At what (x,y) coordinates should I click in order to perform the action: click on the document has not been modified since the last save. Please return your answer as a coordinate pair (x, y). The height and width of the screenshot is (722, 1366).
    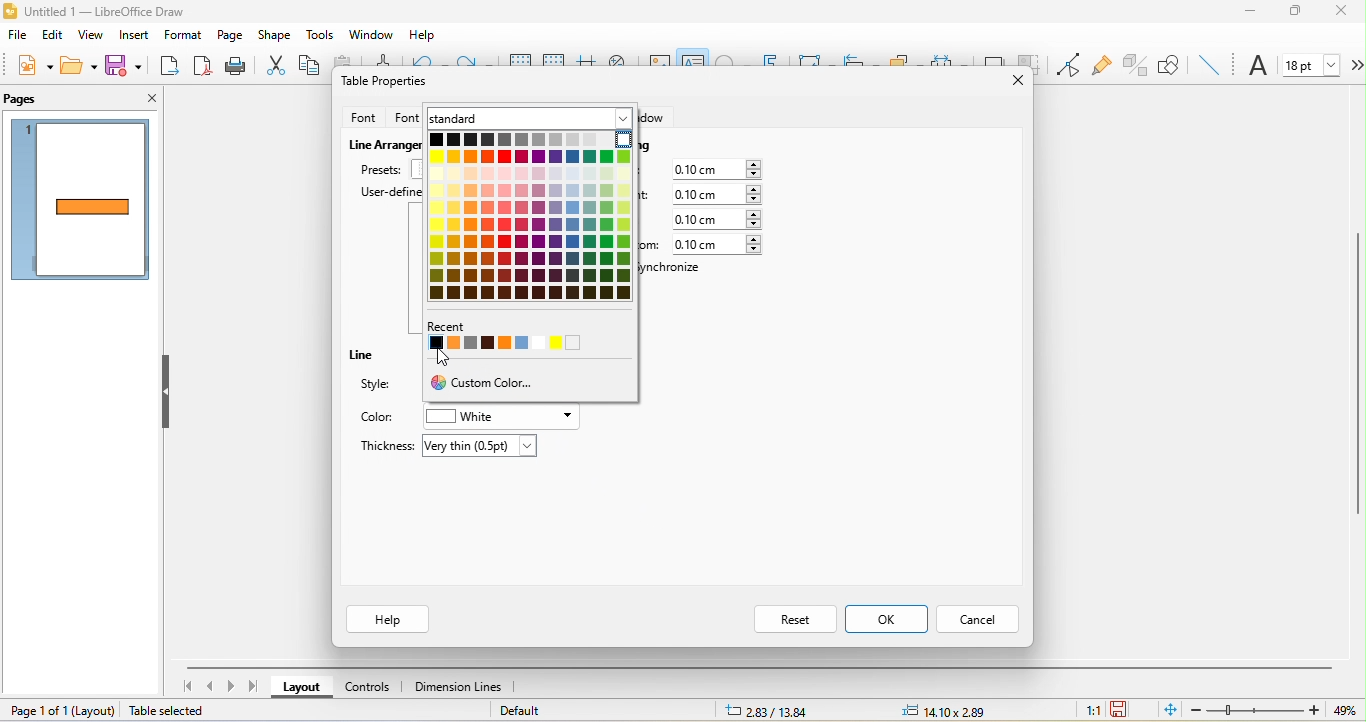
    Looking at the image, I should click on (1130, 709).